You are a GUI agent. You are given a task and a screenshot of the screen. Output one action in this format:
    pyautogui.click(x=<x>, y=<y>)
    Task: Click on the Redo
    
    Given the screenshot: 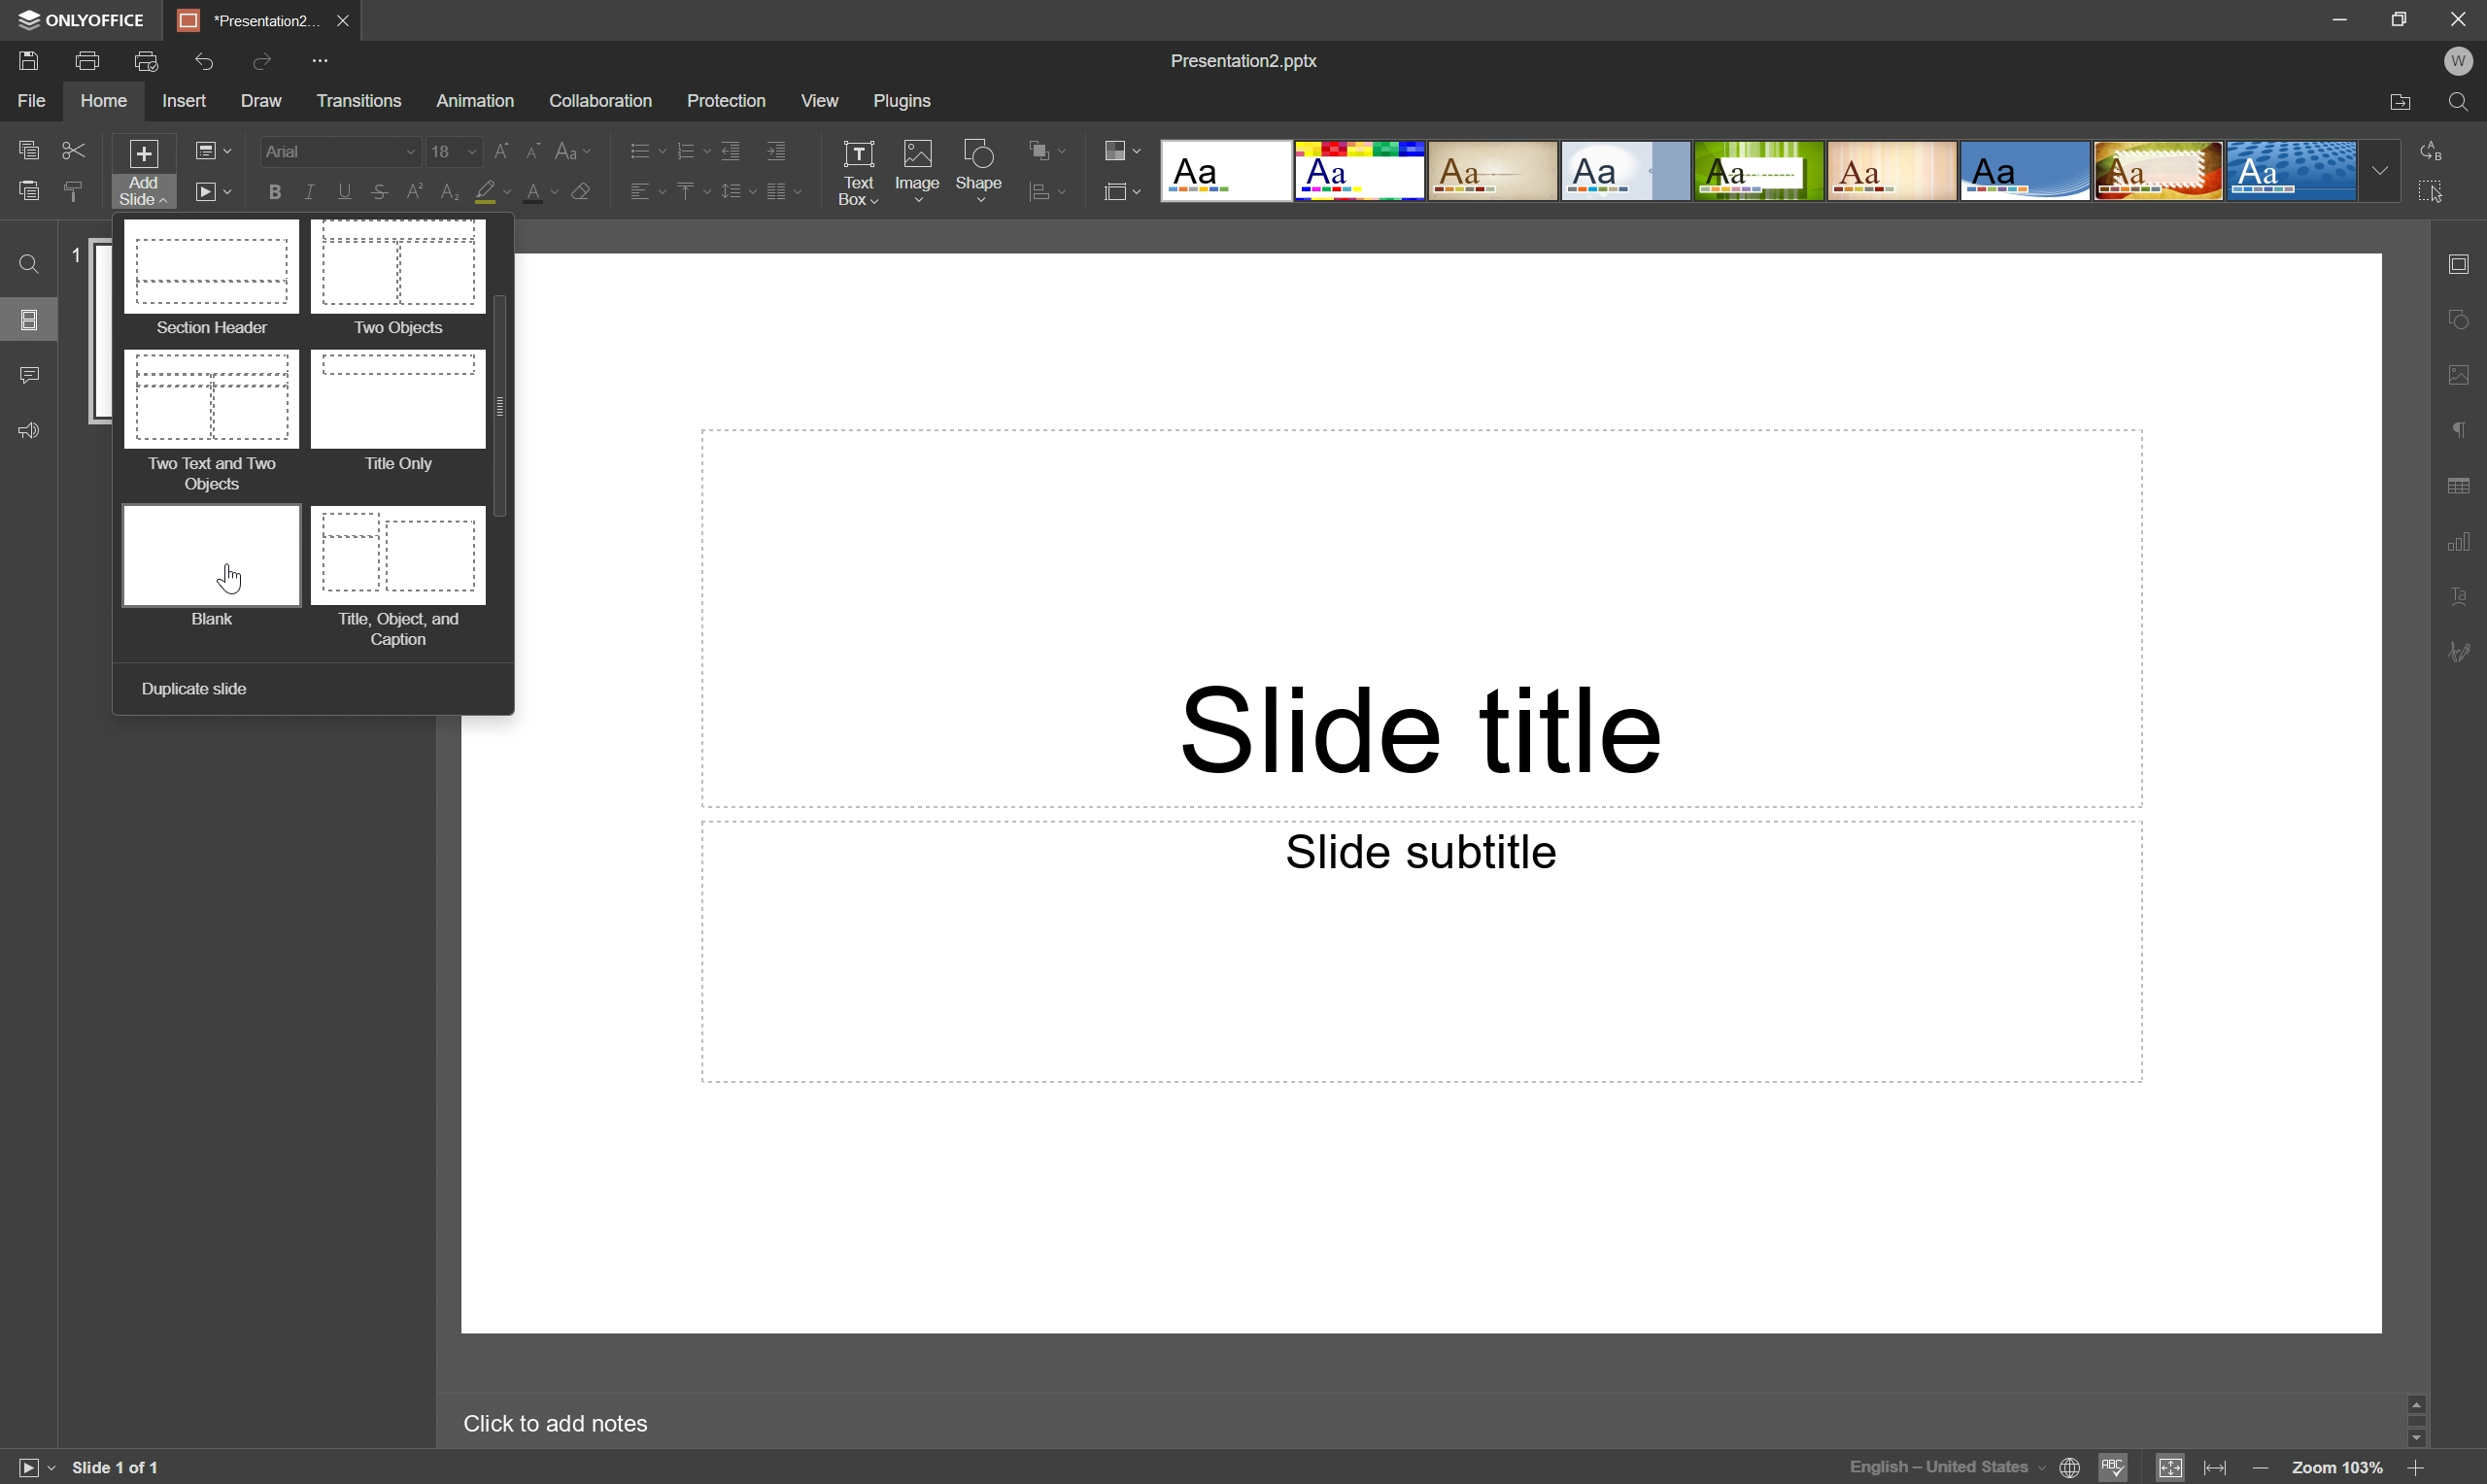 What is the action you would take?
    pyautogui.click(x=266, y=61)
    